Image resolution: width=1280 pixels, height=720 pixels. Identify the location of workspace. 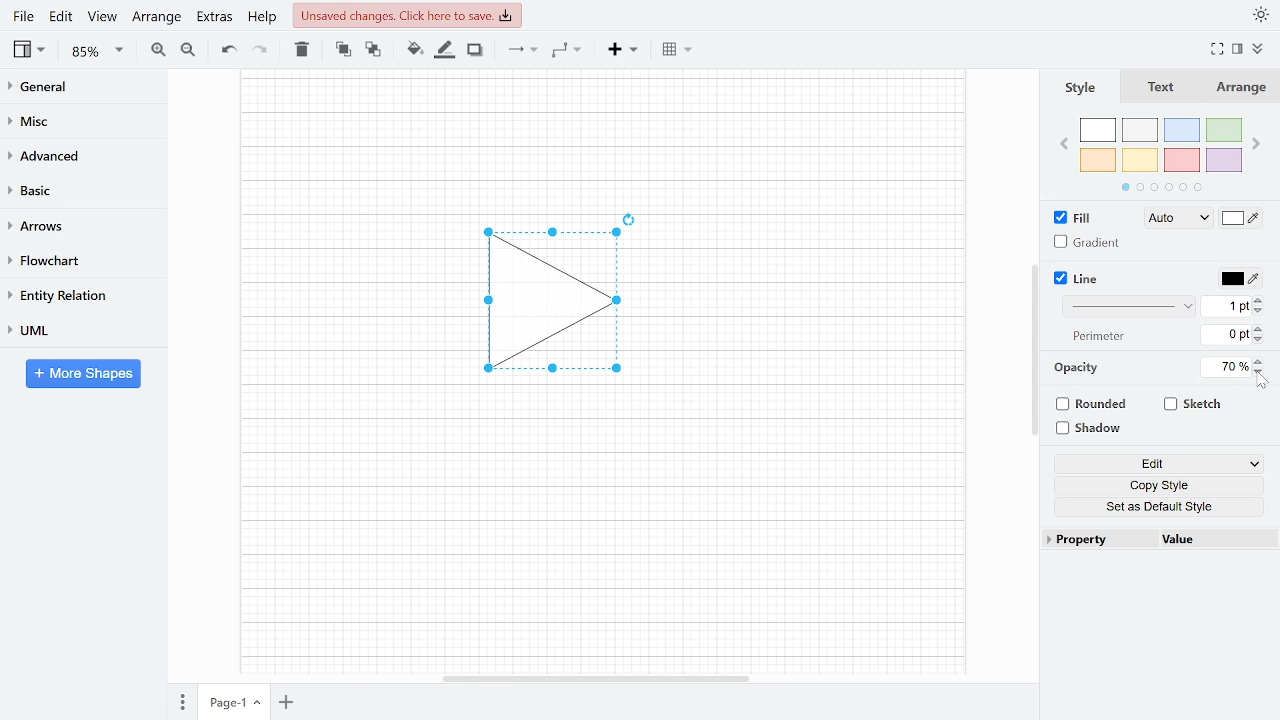
(602, 135).